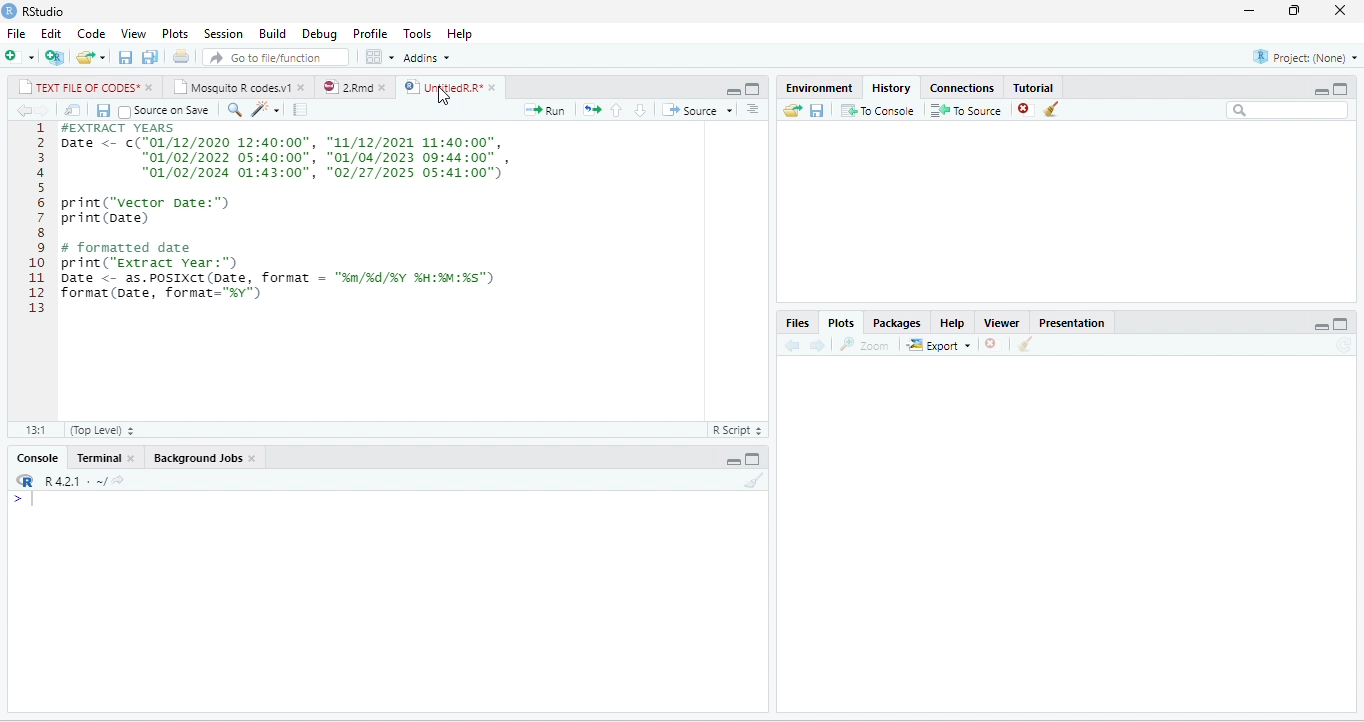  What do you see at coordinates (1346, 346) in the screenshot?
I see `refresh` at bounding box center [1346, 346].